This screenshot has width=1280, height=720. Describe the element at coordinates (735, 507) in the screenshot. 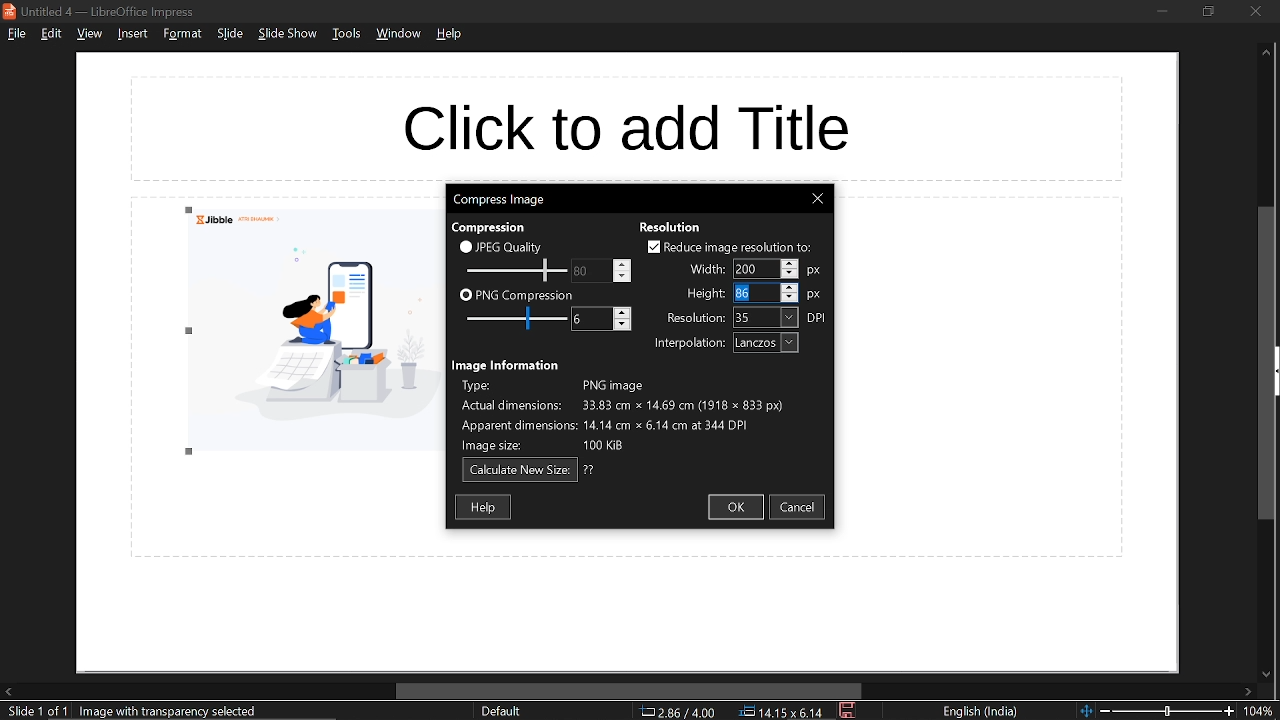

I see `ok` at that location.